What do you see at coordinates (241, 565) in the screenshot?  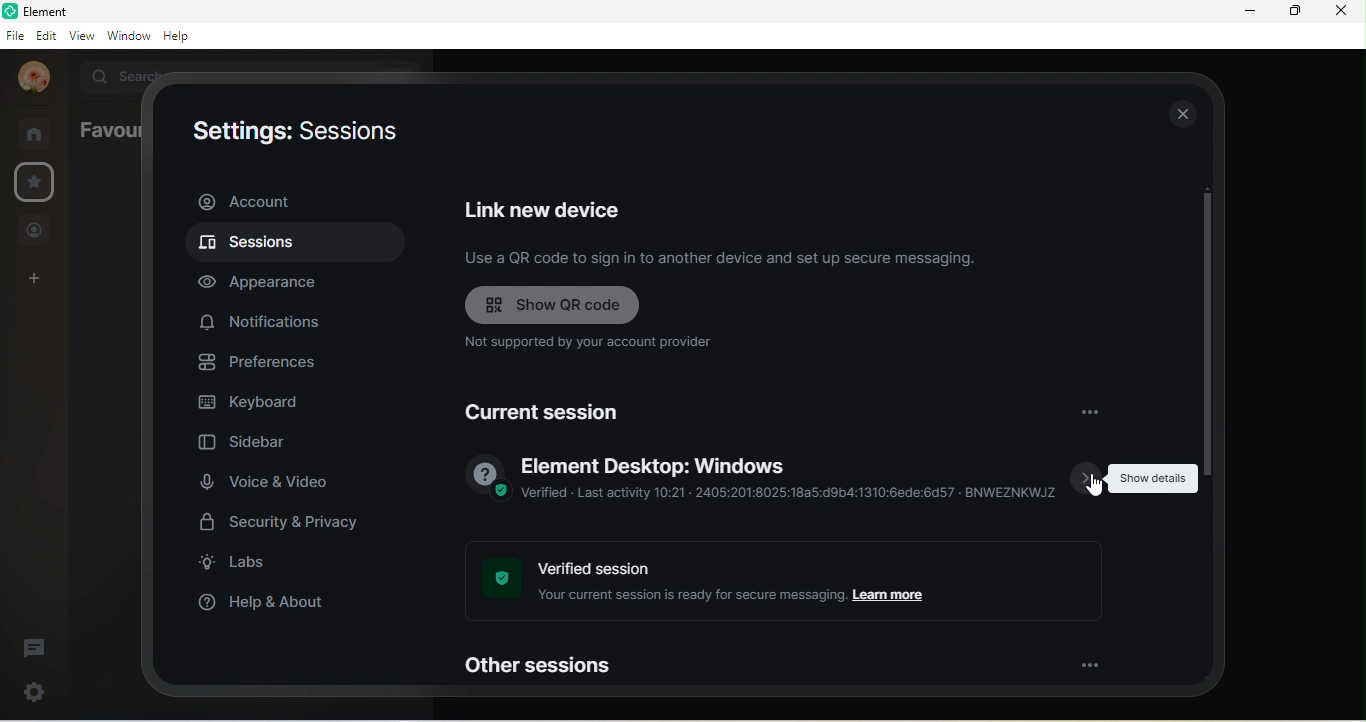 I see `labs` at bounding box center [241, 565].